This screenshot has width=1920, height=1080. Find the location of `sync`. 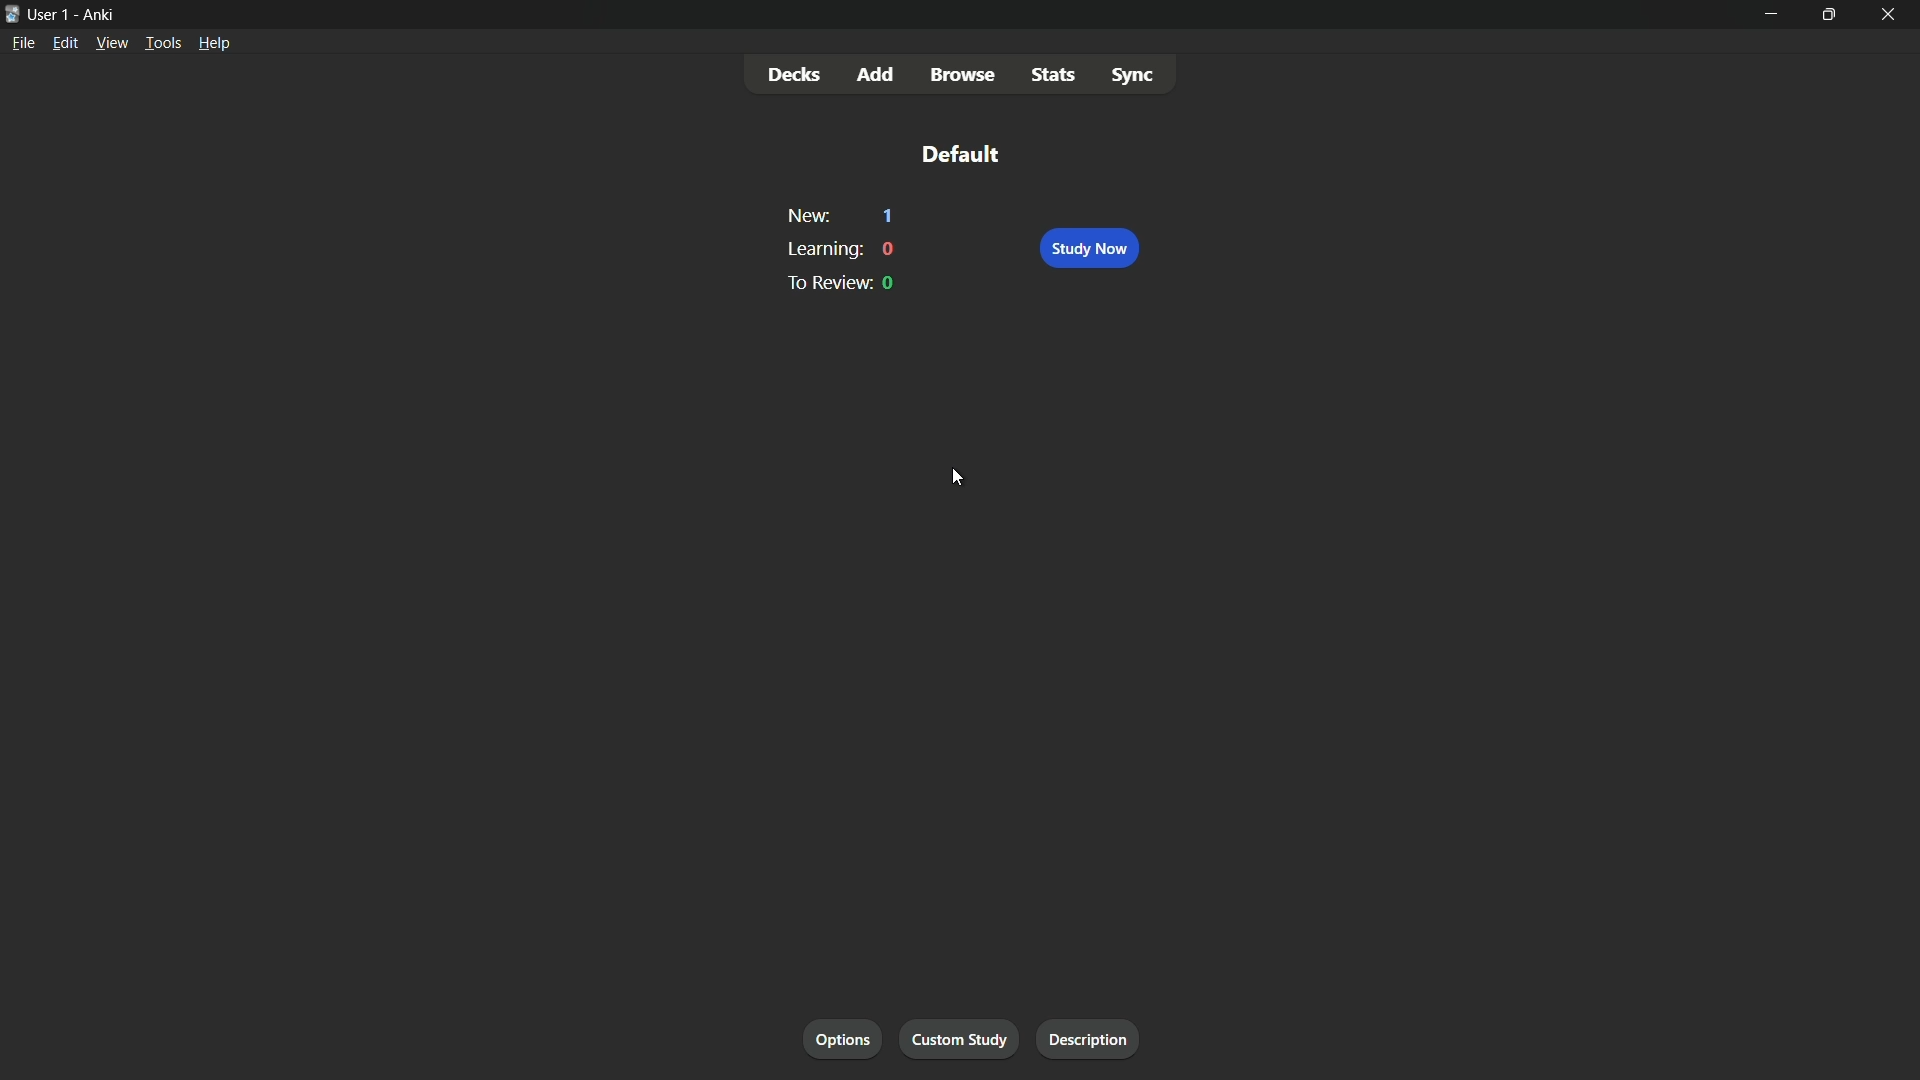

sync is located at coordinates (1136, 76).